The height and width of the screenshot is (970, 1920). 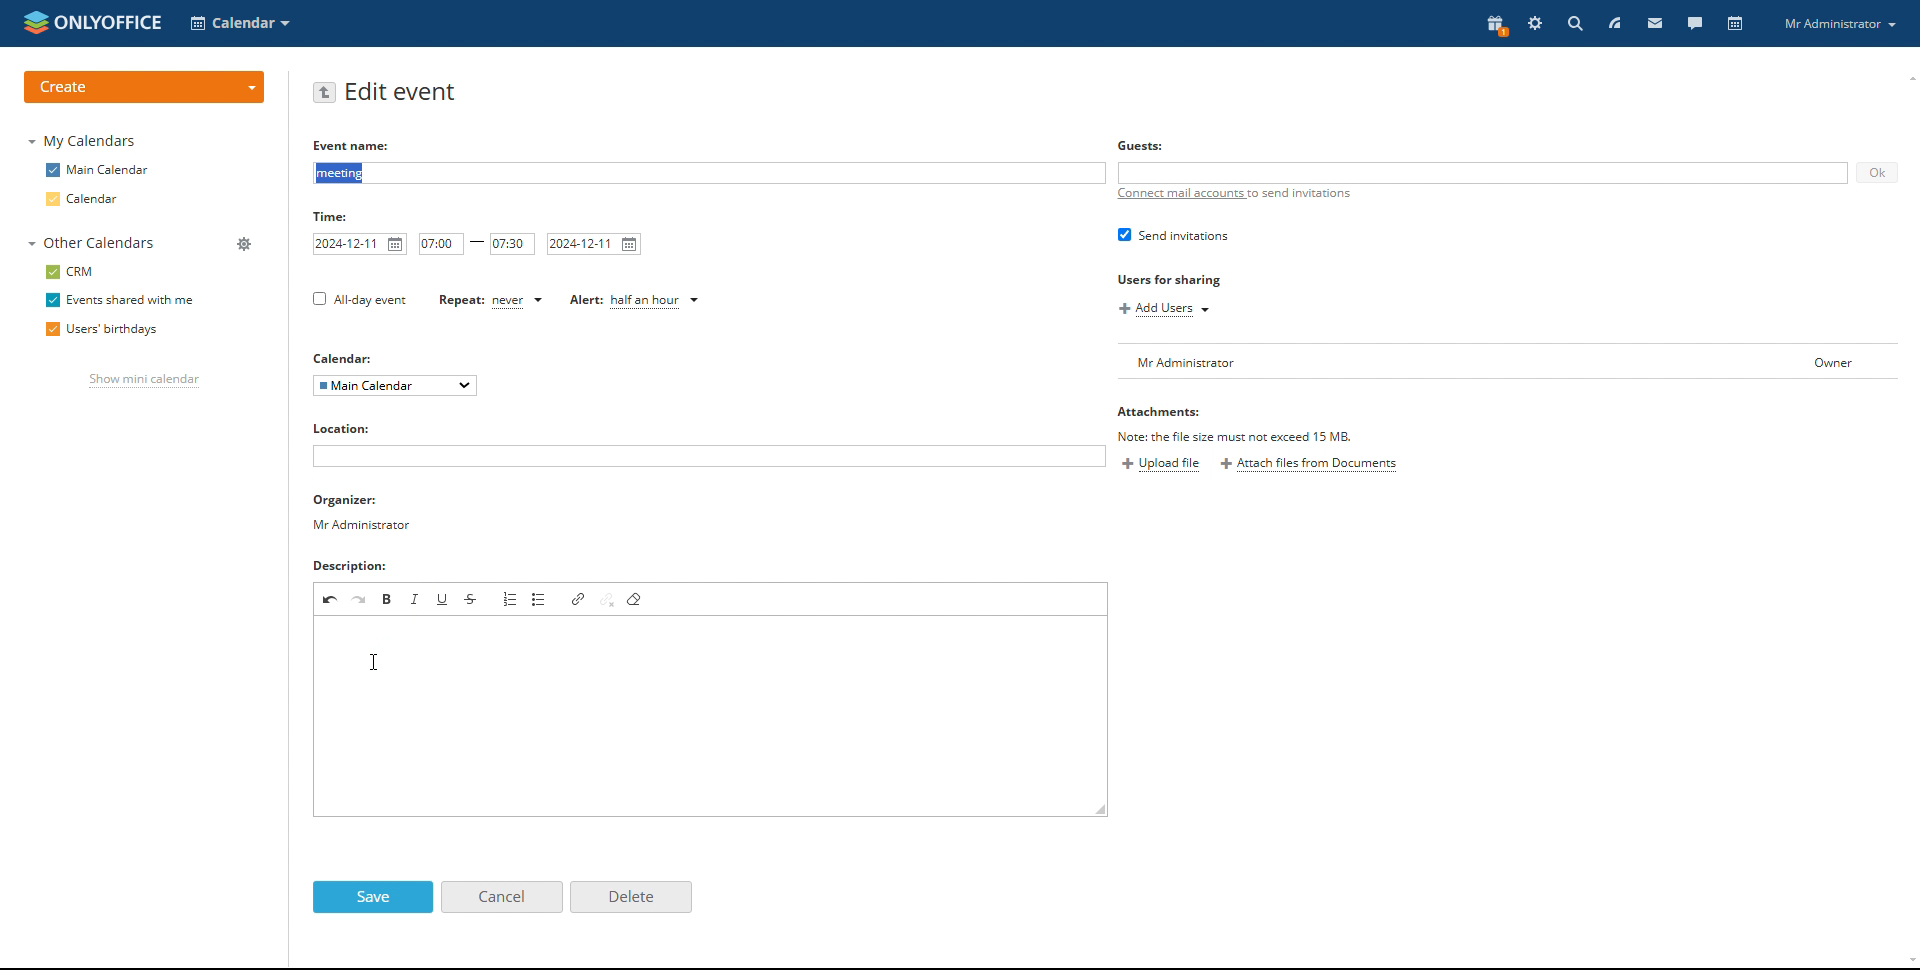 What do you see at coordinates (85, 200) in the screenshot?
I see `calendar` at bounding box center [85, 200].